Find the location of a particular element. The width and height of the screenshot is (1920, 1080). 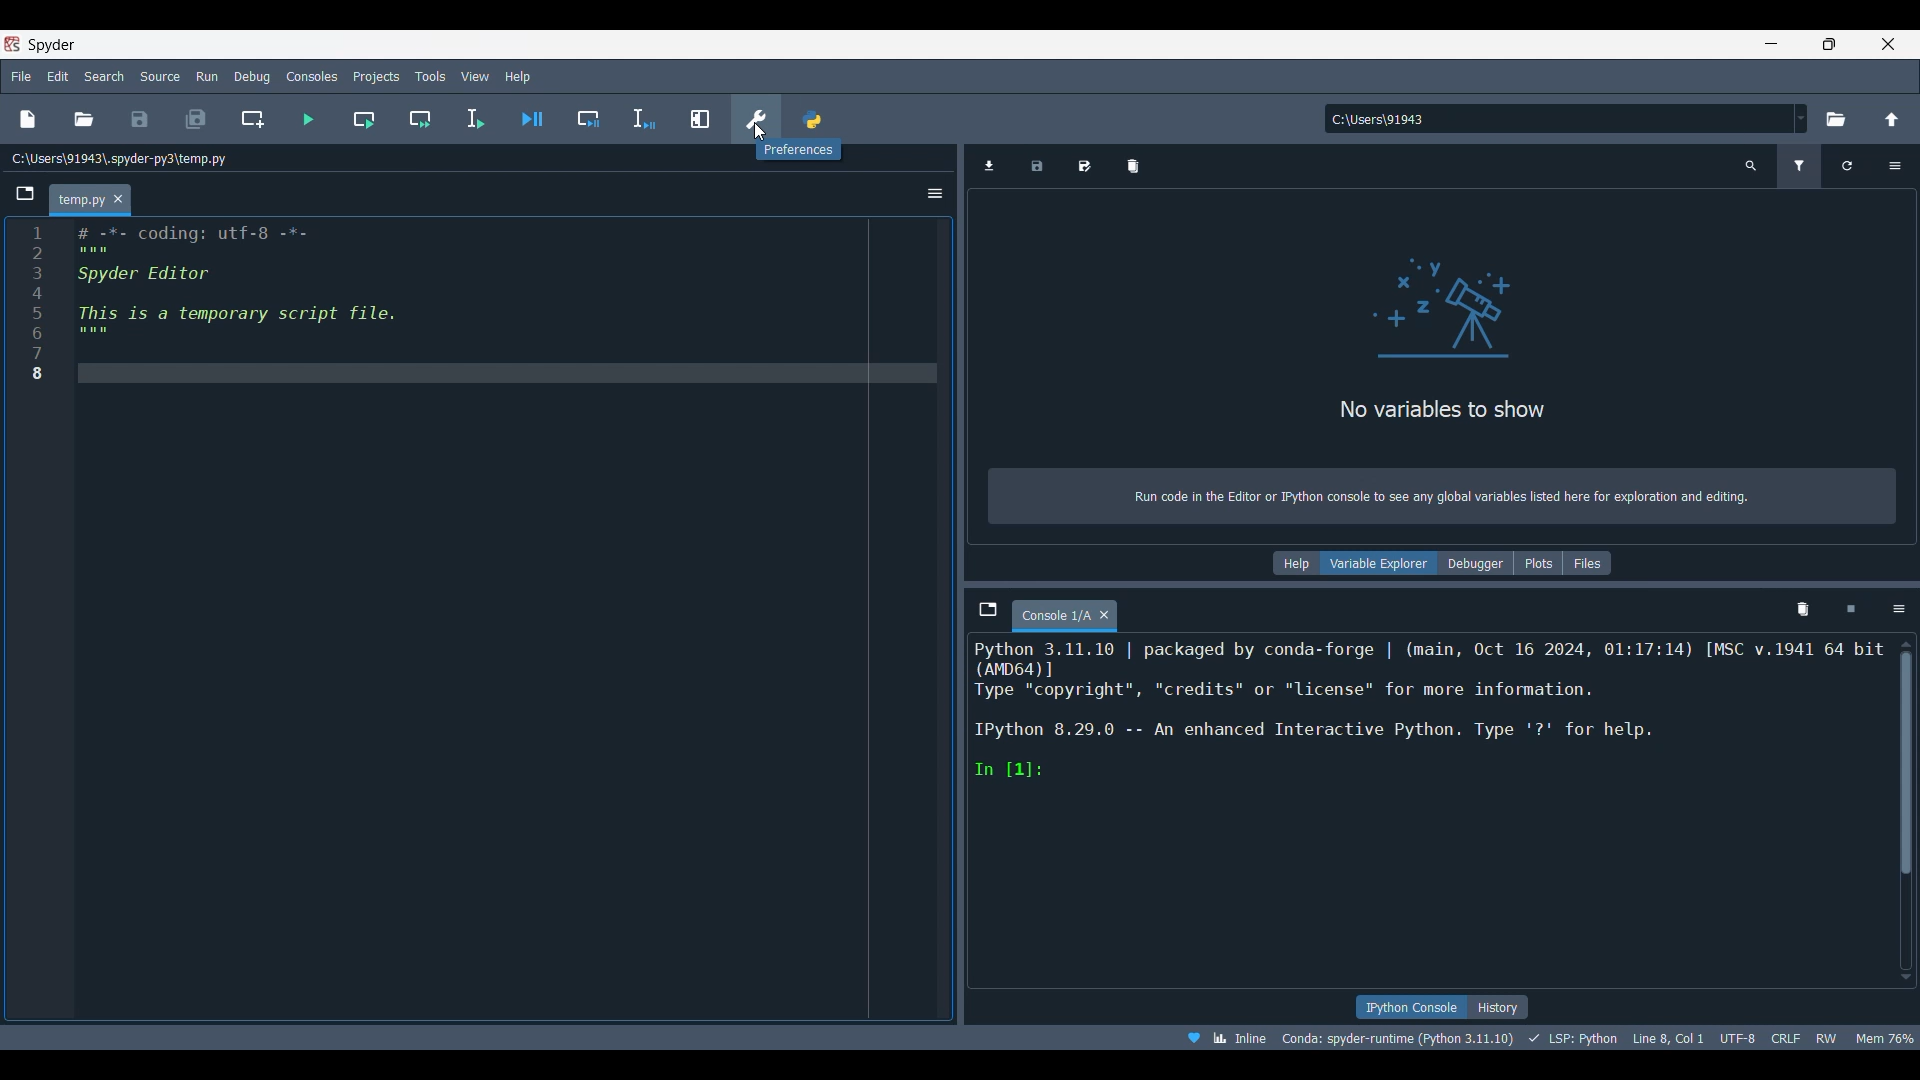

Files is located at coordinates (1587, 563).